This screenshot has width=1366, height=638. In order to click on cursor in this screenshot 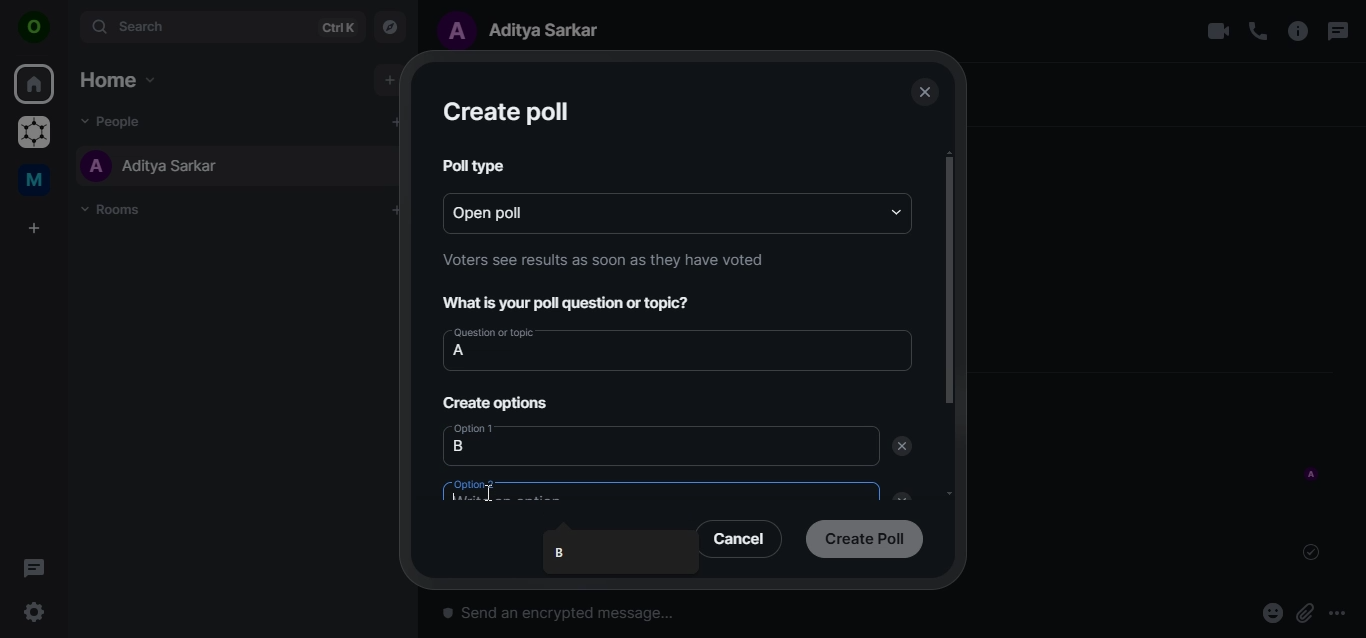, I will do `click(489, 491)`.